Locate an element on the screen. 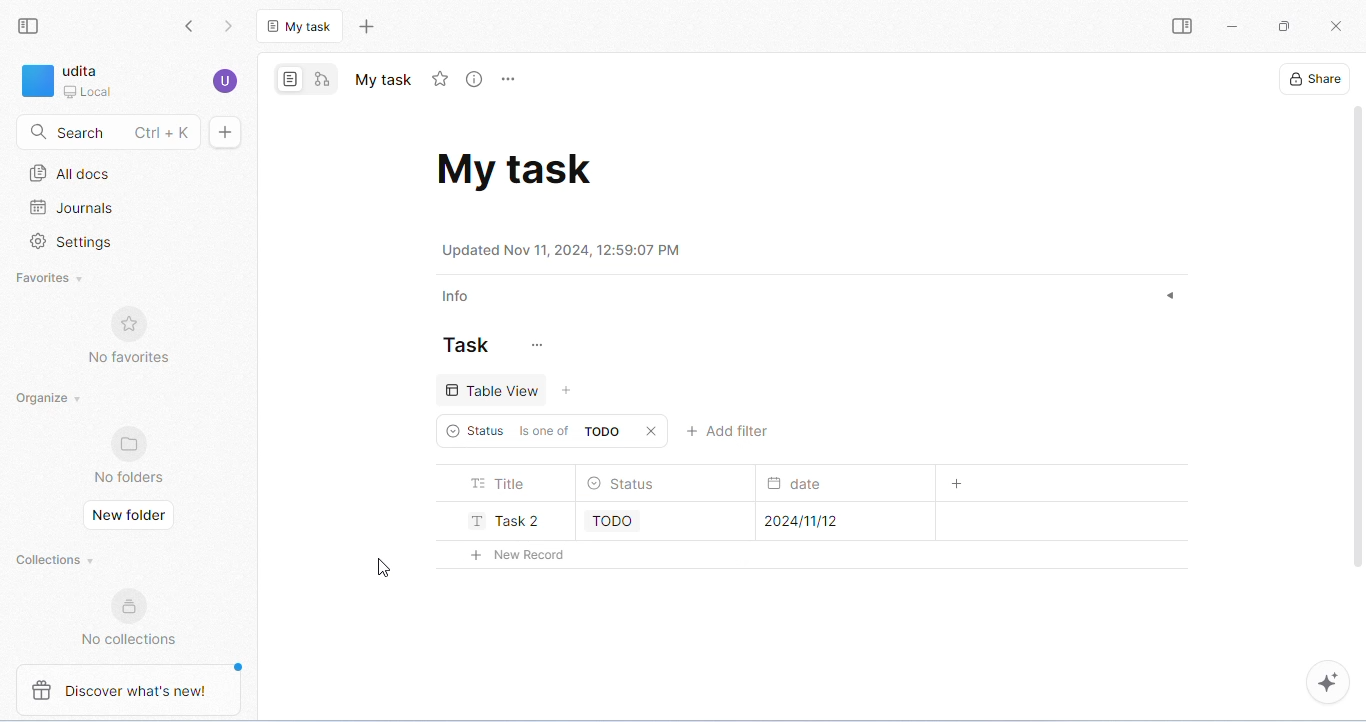 Image resolution: width=1366 pixels, height=722 pixels. new record is located at coordinates (509, 553).